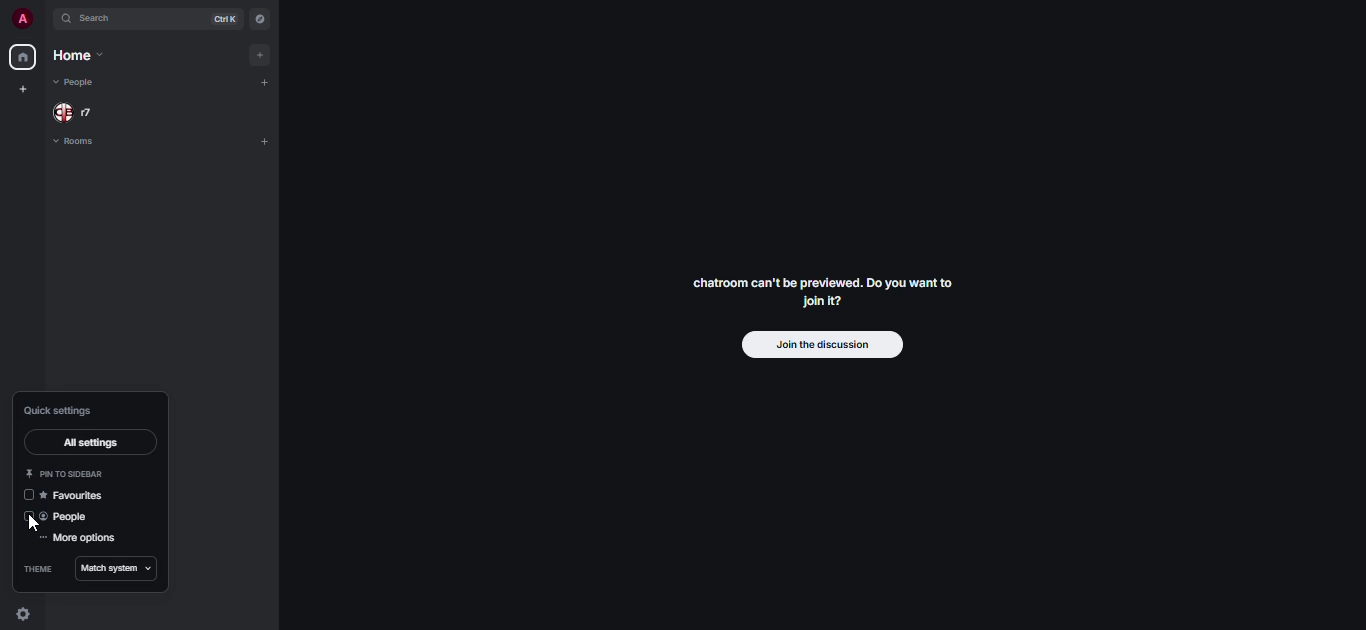 This screenshot has height=630, width=1366. I want to click on add, so click(266, 54).